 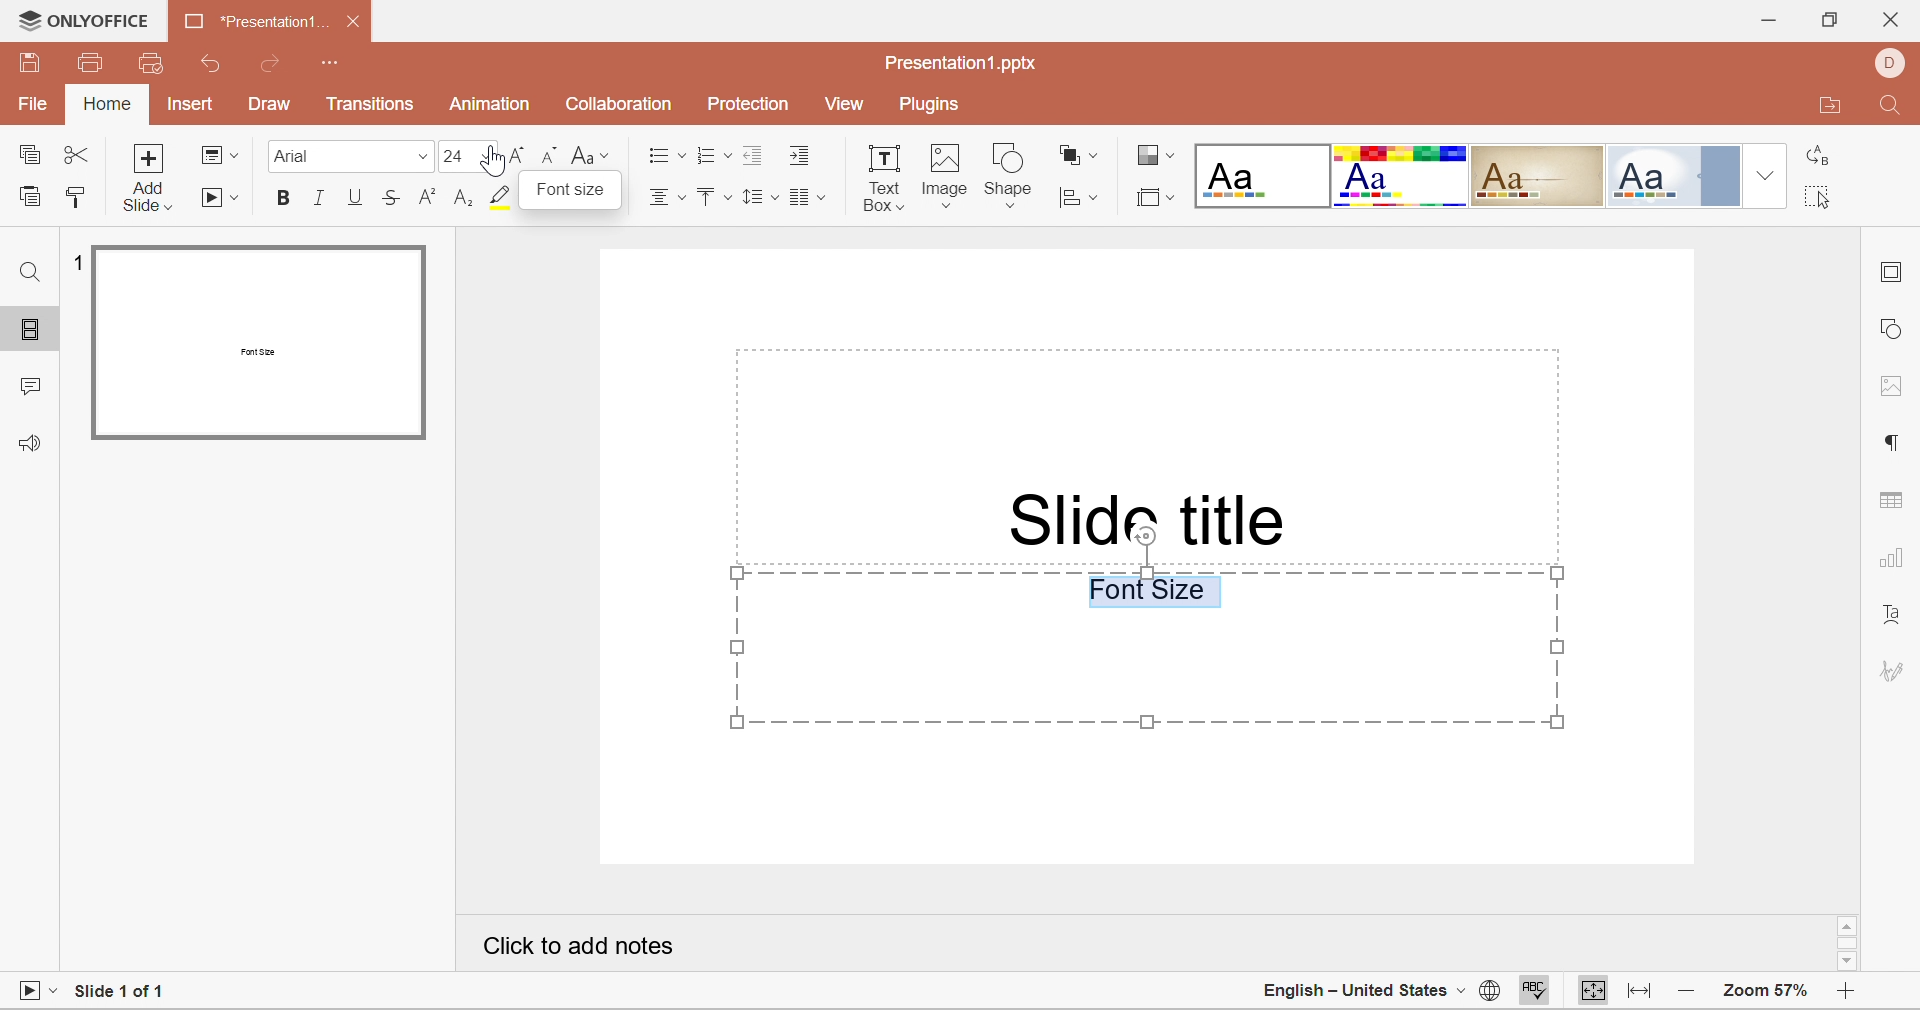 I want to click on slide settings, so click(x=1893, y=276).